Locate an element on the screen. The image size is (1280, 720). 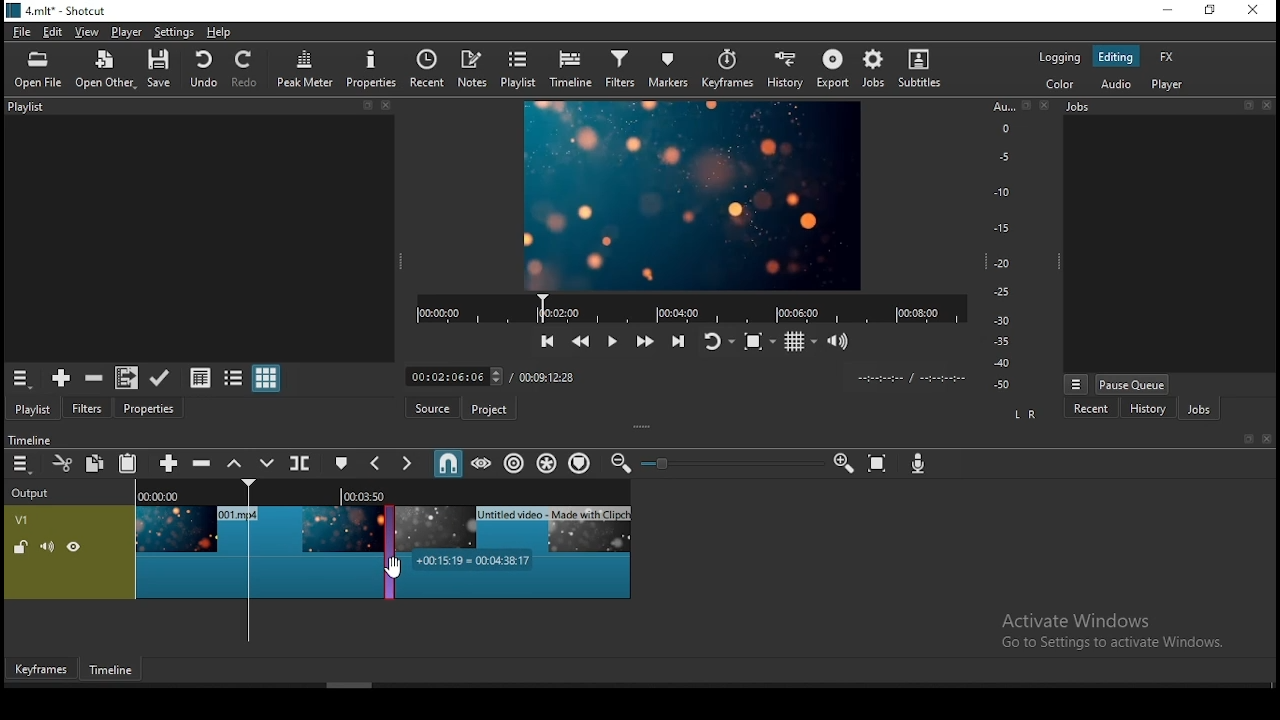
editing is located at coordinates (1115, 56).